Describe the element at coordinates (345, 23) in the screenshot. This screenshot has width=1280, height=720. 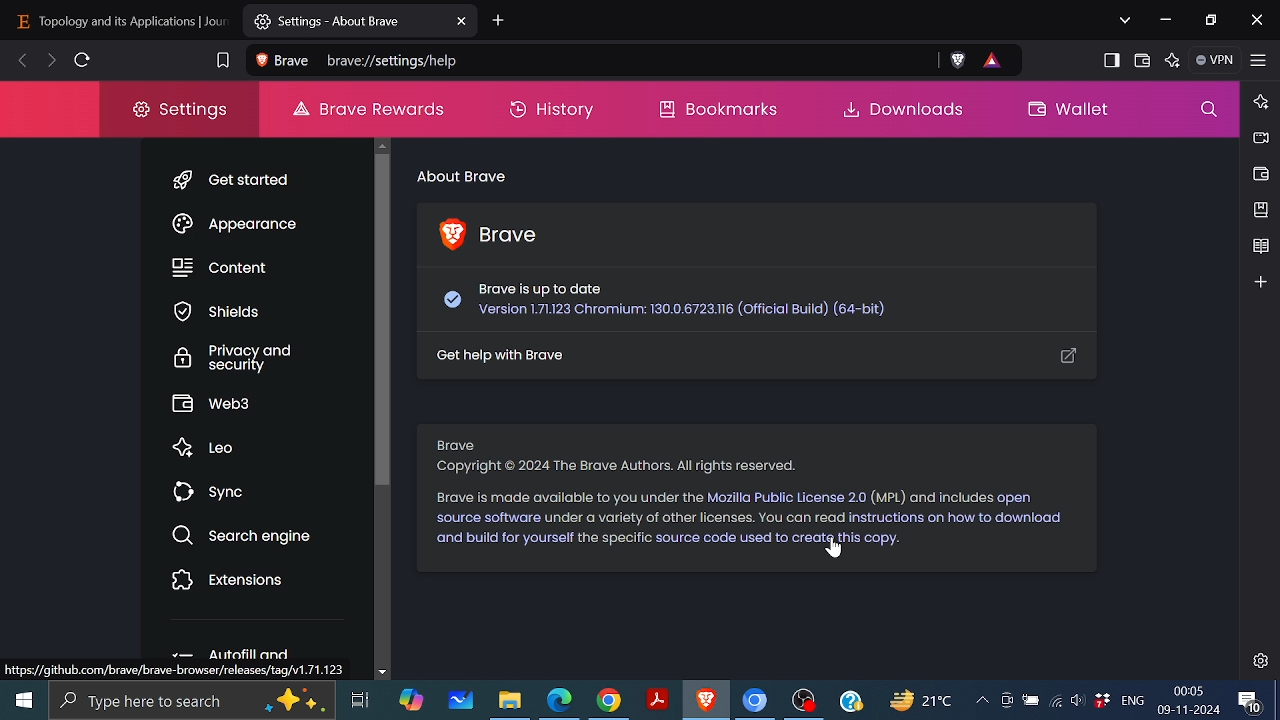
I see `settings - about brave` at that location.